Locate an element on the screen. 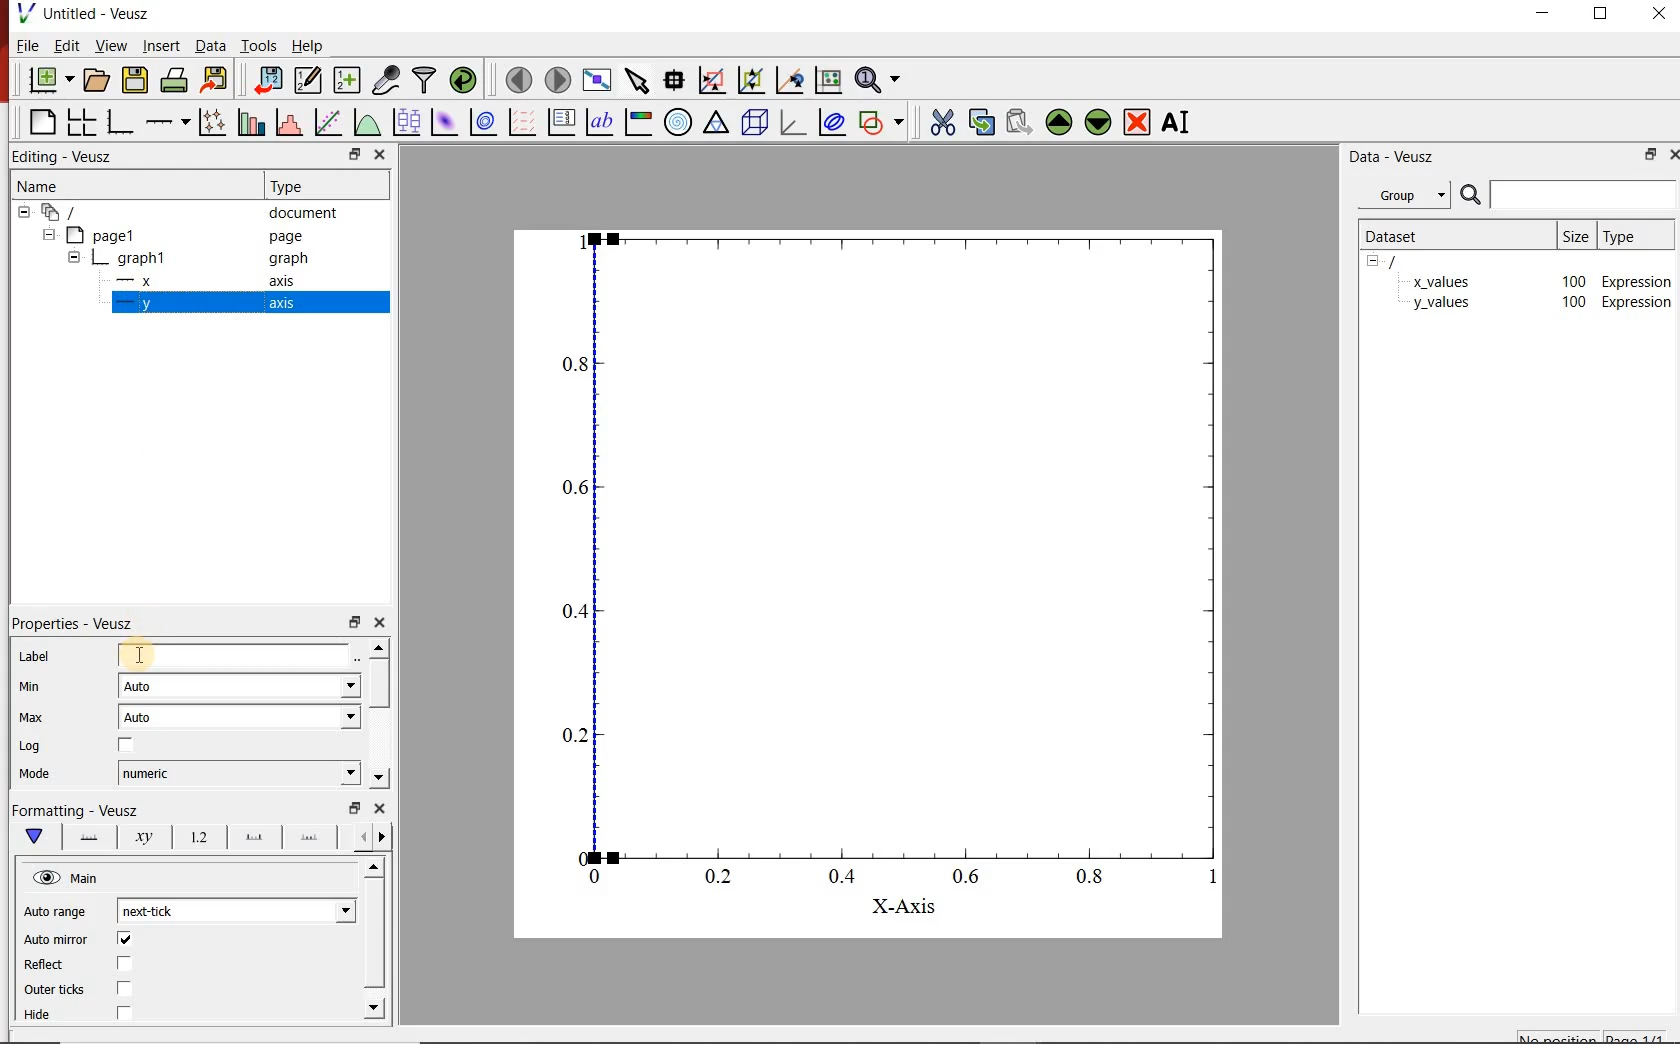 The image size is (1680, 1044). Editing - Veusz is located at coordinates (64, 157).